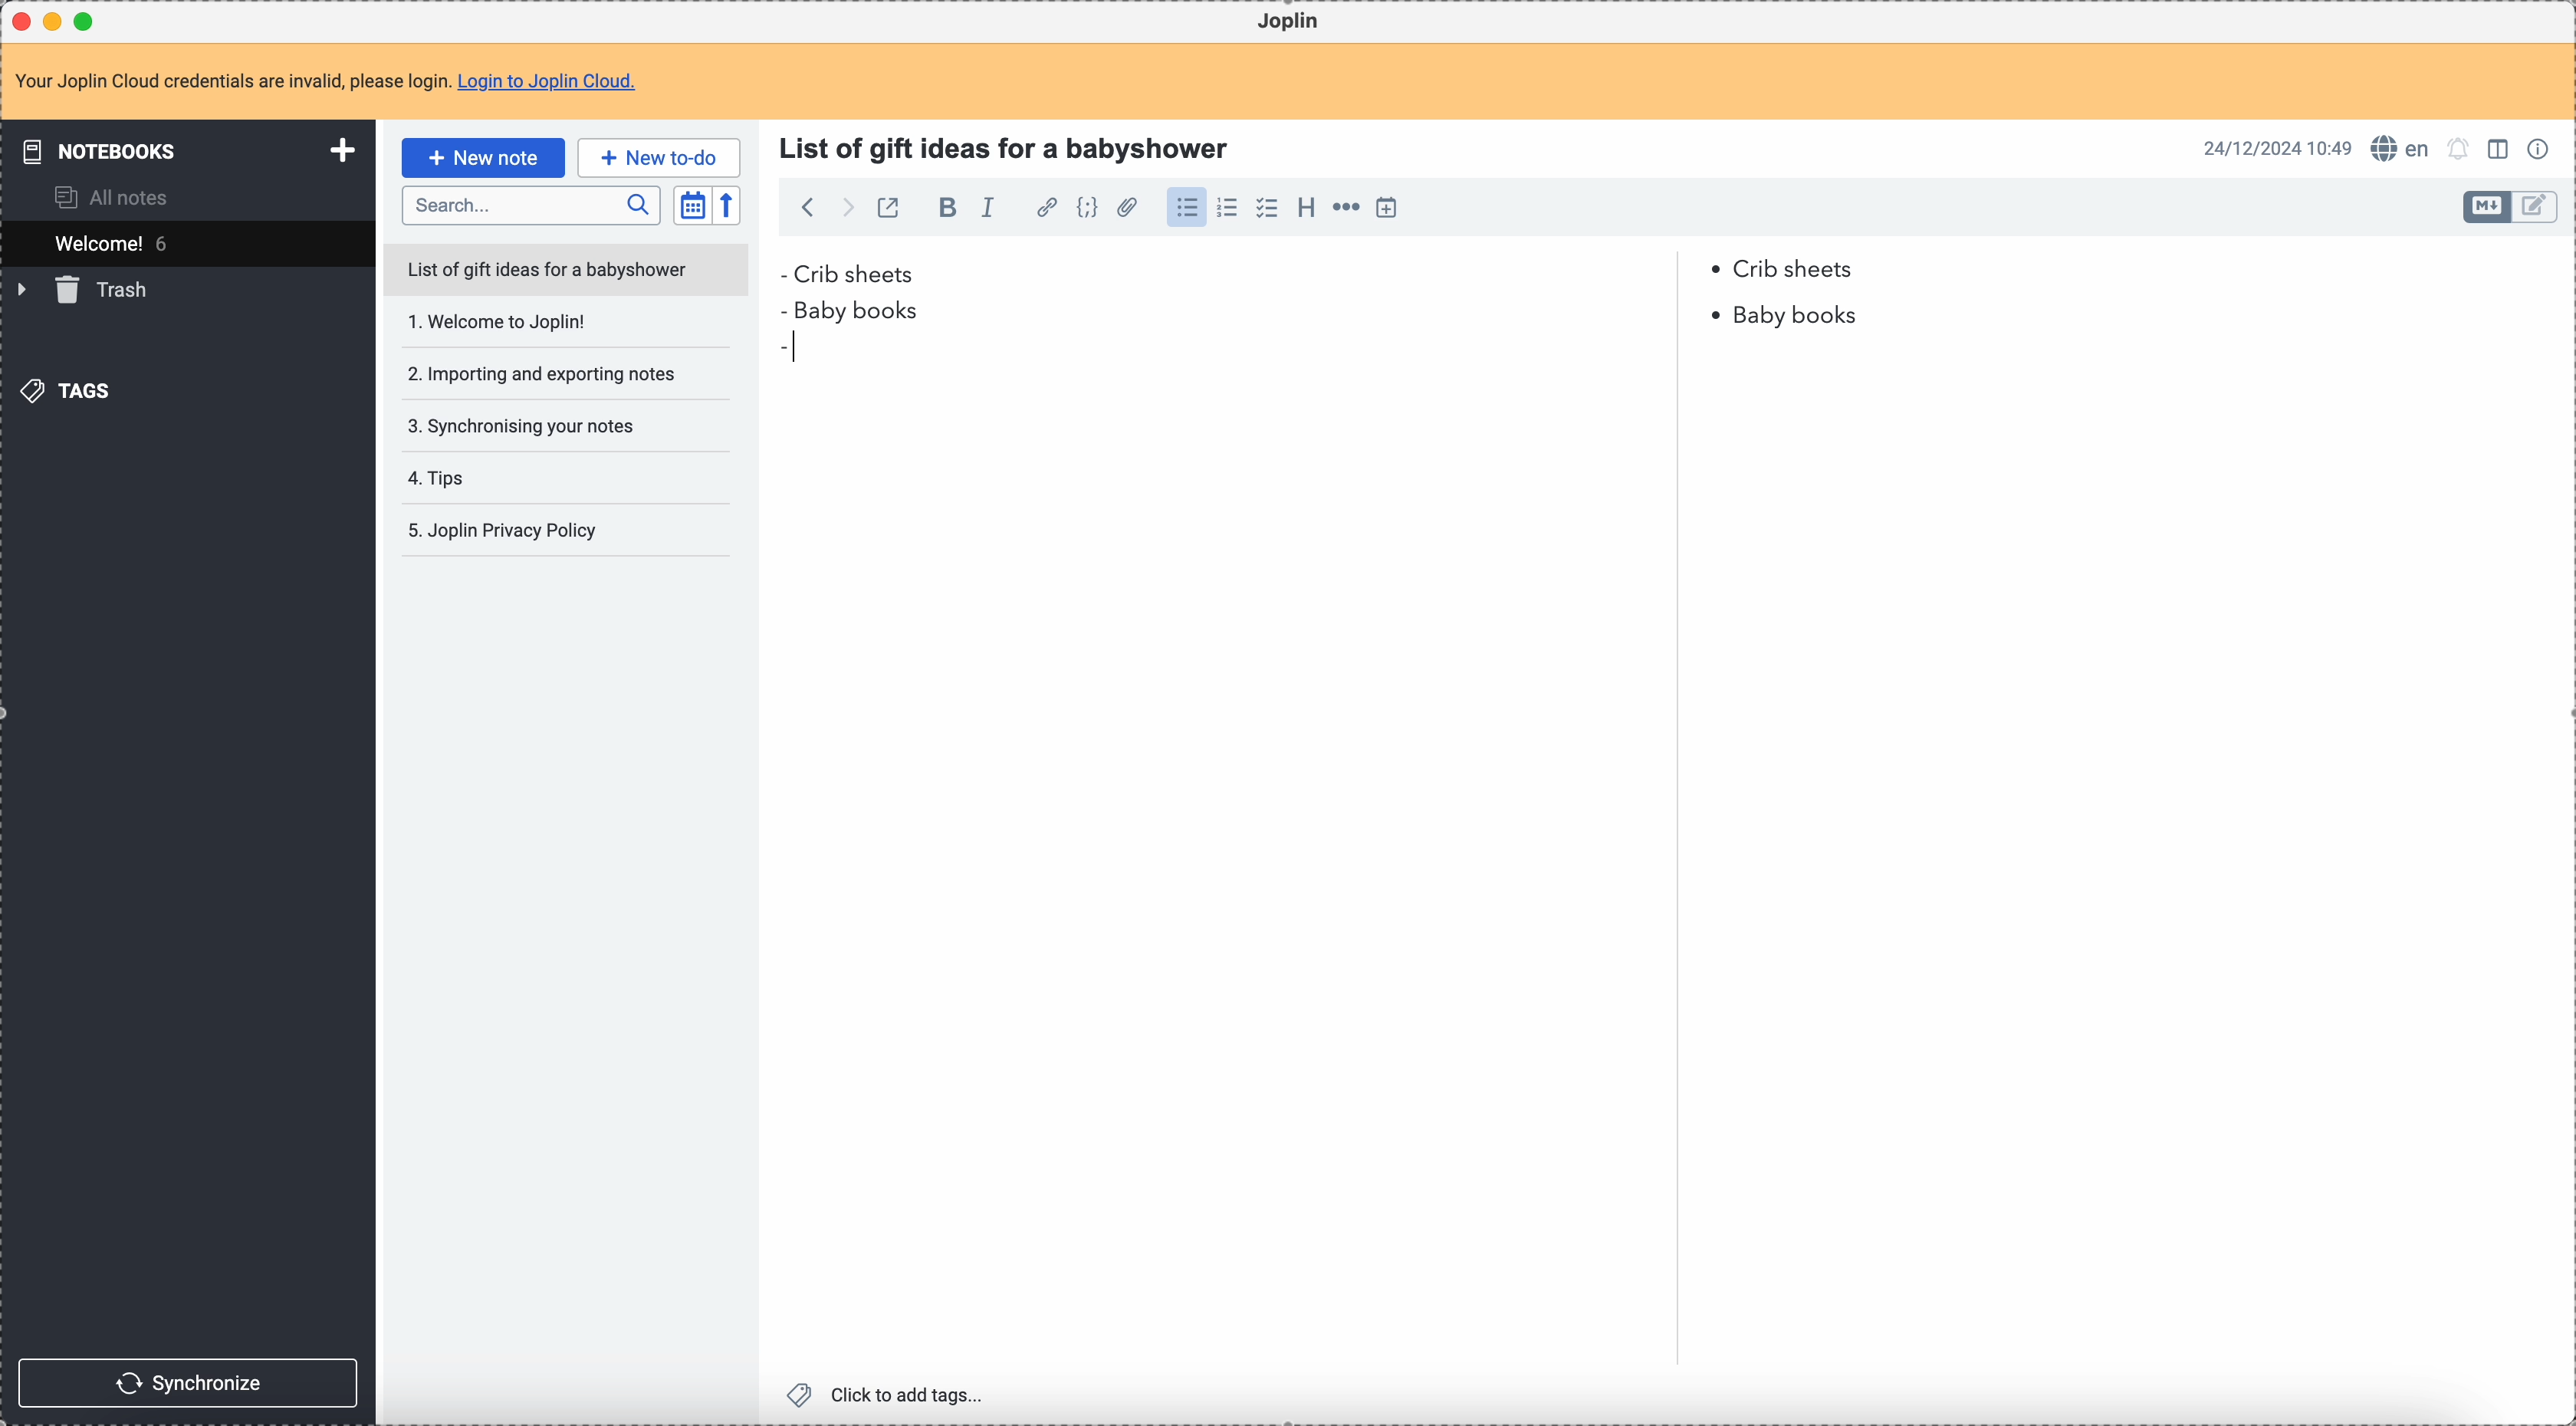 The image size is (2576, 1426). What do you see at coordinates (849, 208) in the screenshot?
I see `foward` at bounding box center [849, 208].